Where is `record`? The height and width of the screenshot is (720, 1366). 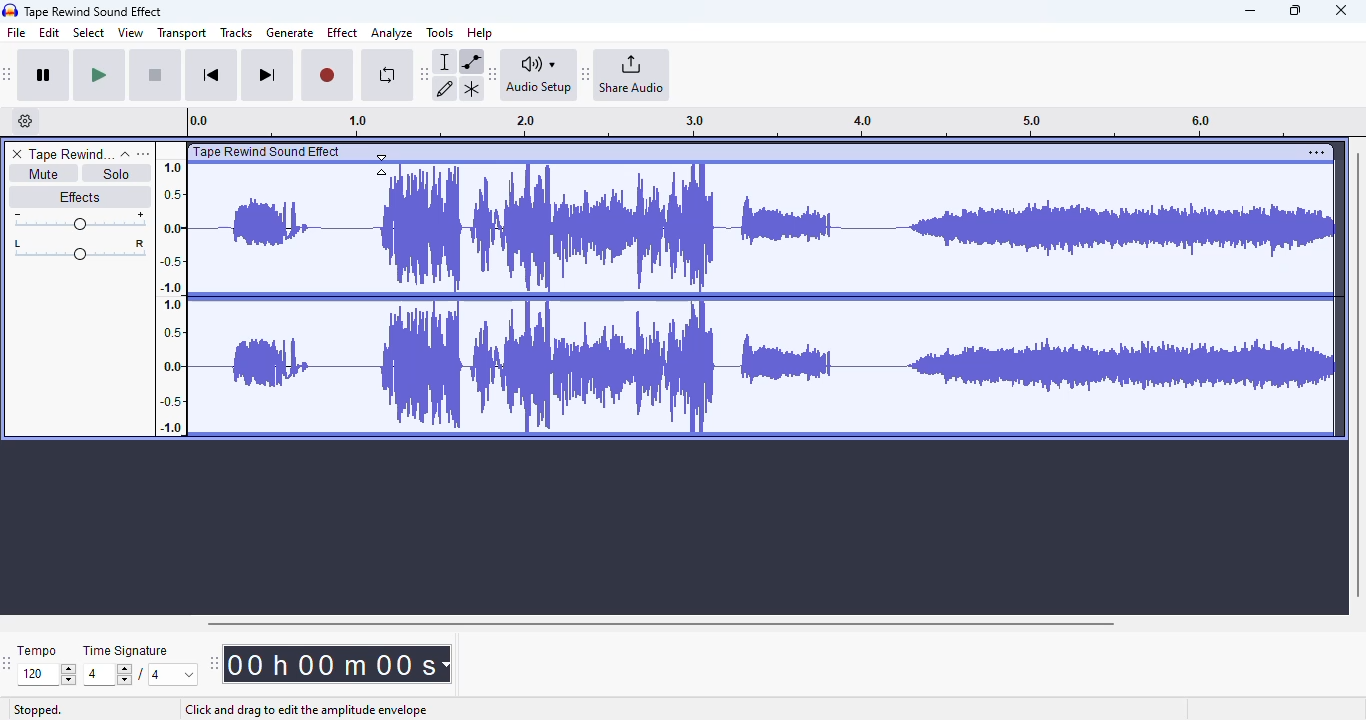
record is located at coordinates (327, 76).